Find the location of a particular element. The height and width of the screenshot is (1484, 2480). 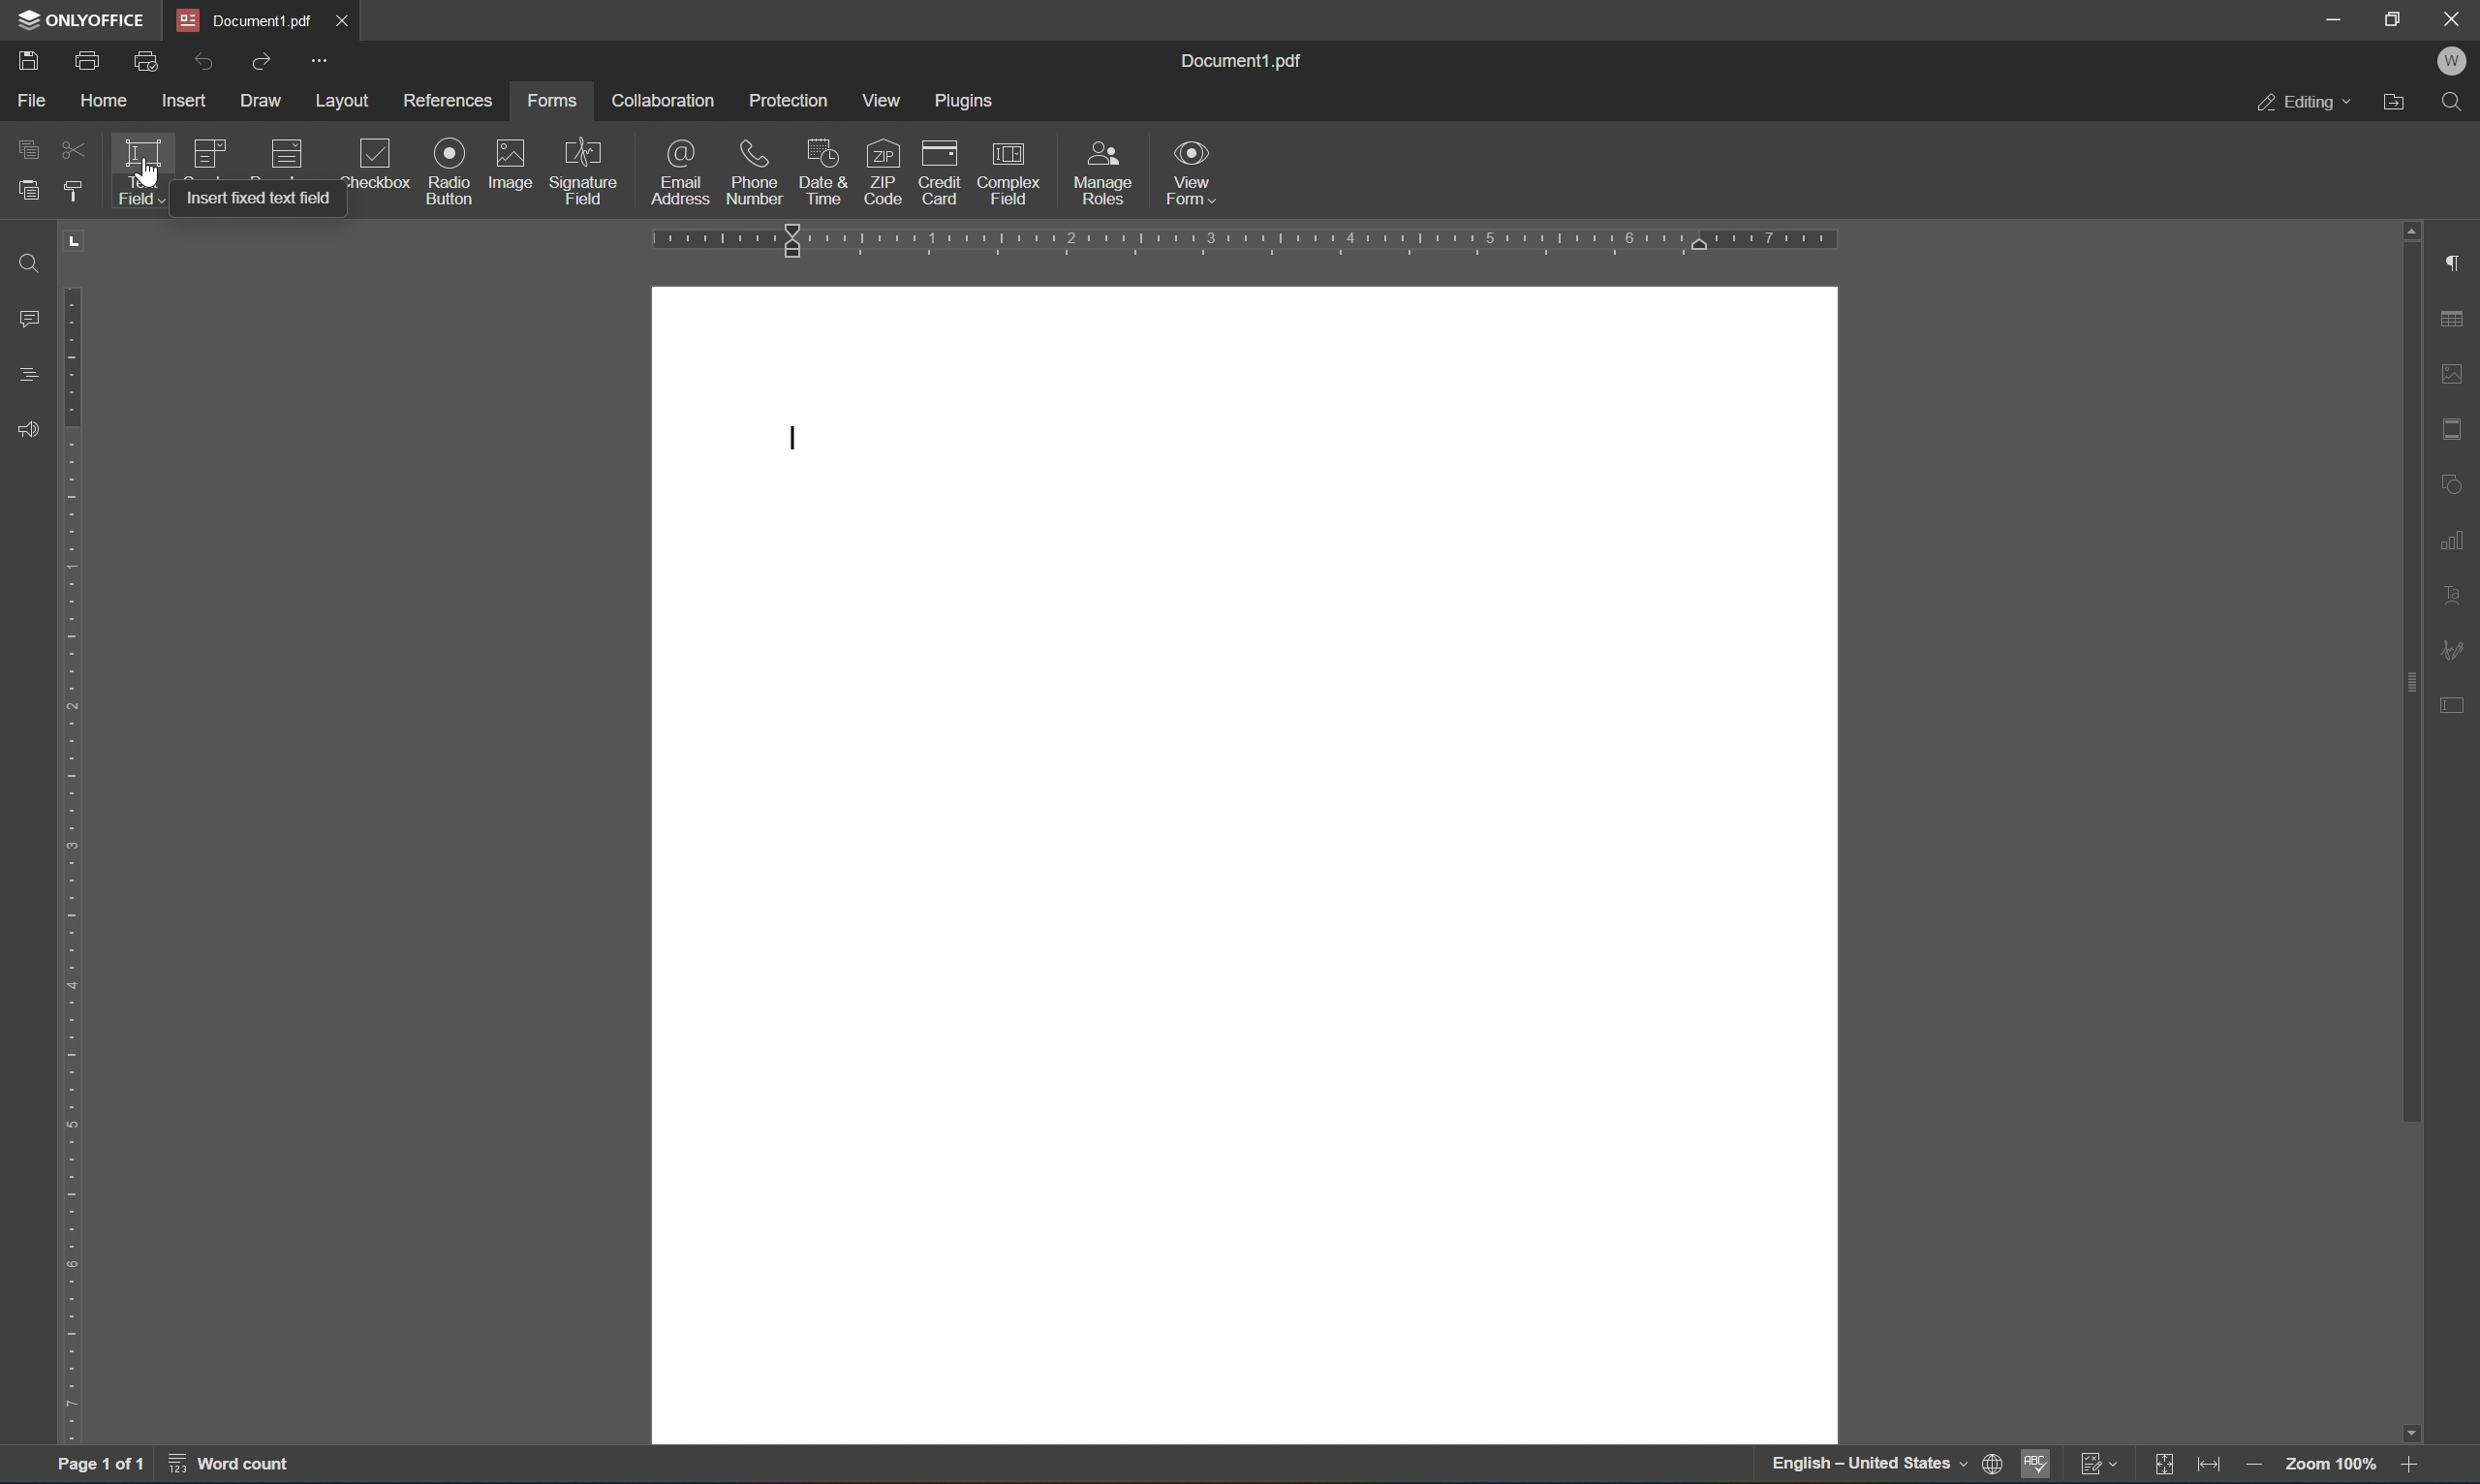

text art settings is located at coordinates (2461, 600).